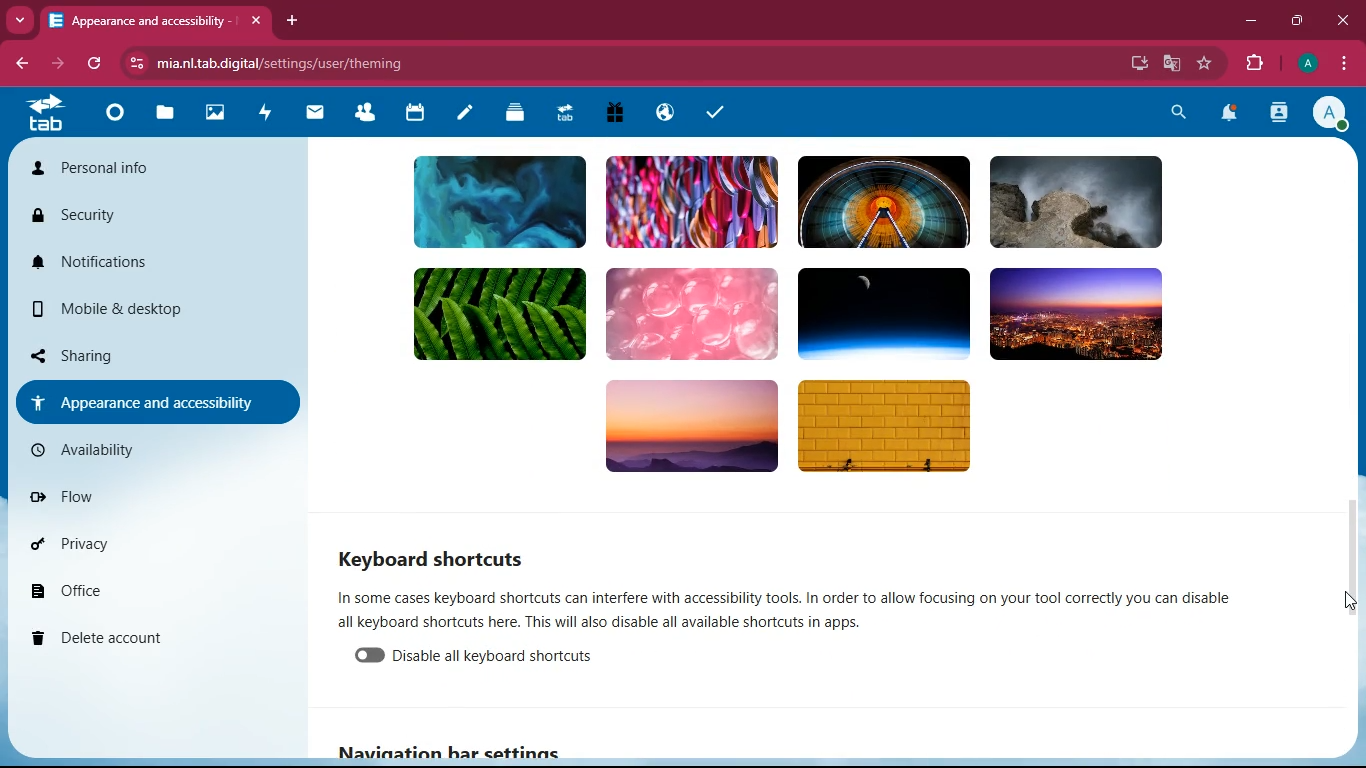  Describe the element at coordinates (16, 63) in the screenshot. I see `back` at that location.